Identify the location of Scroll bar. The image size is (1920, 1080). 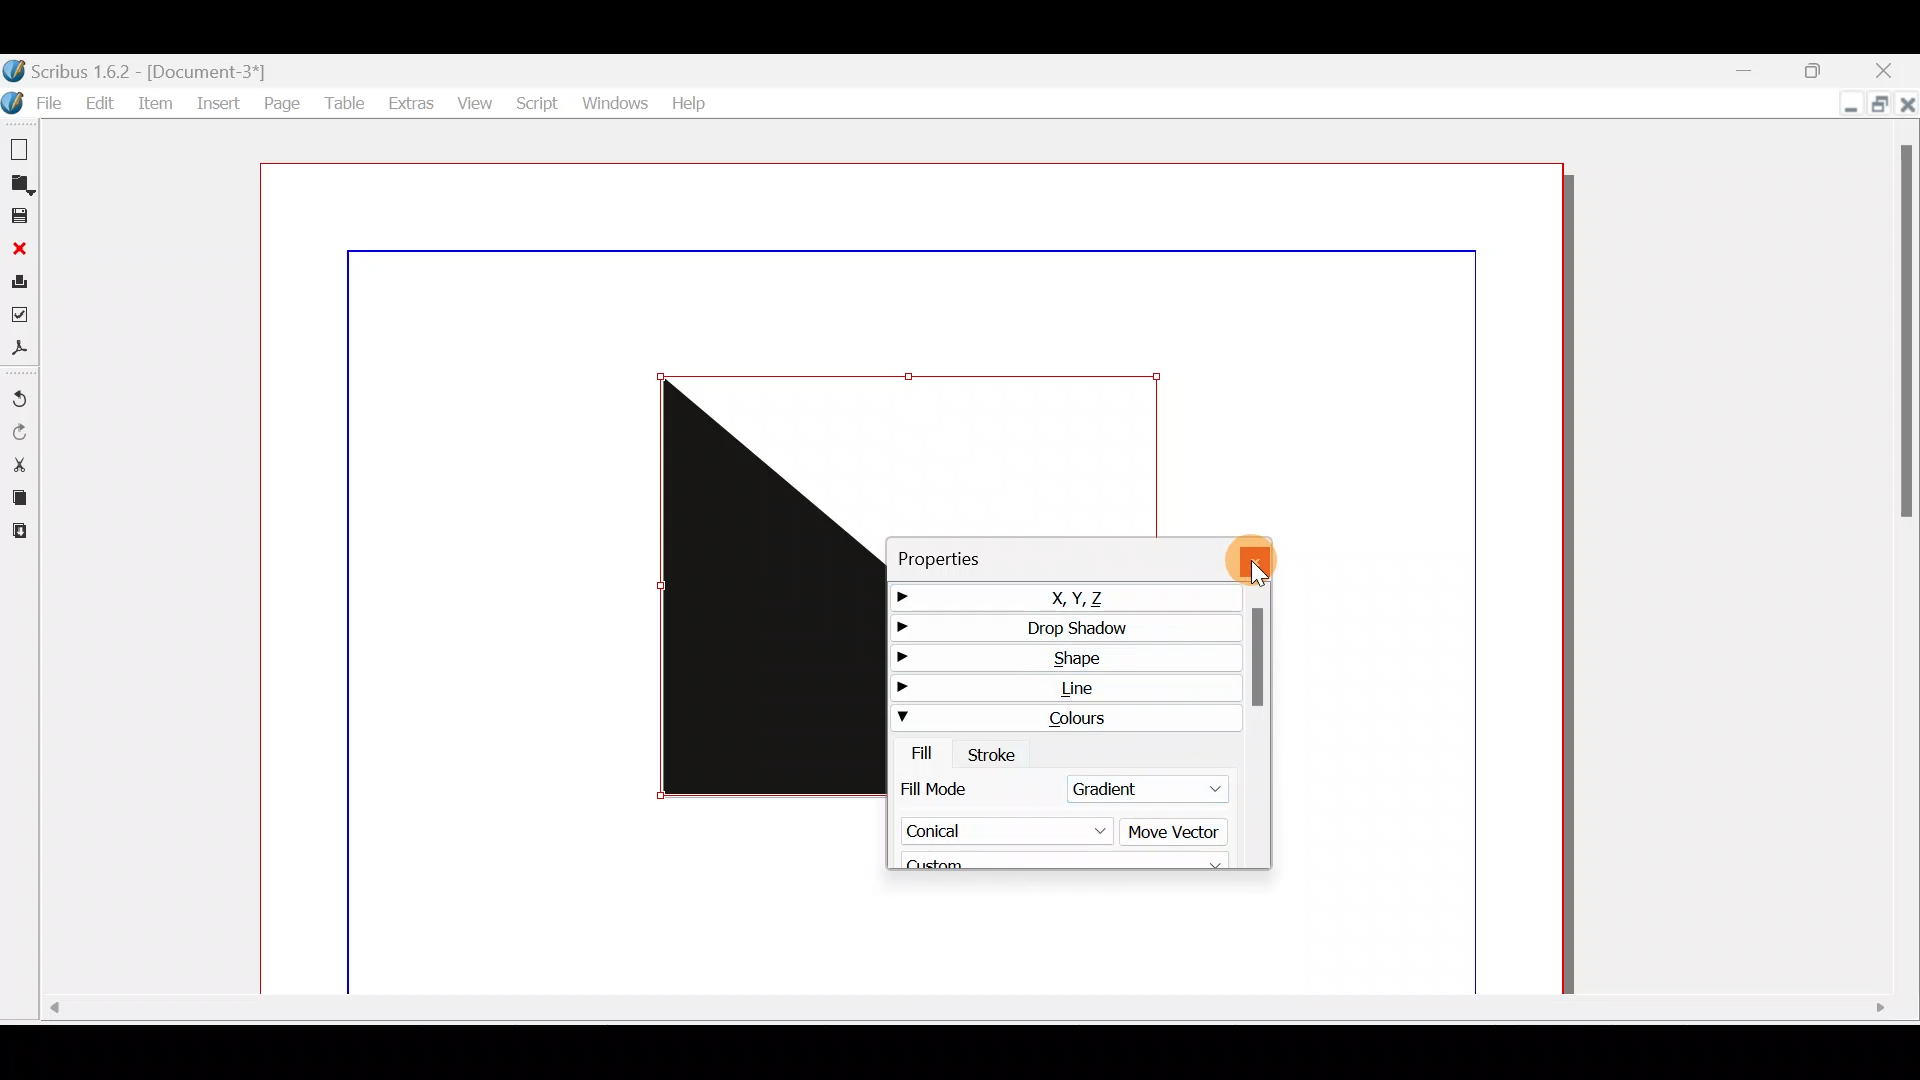
(1258, 730).